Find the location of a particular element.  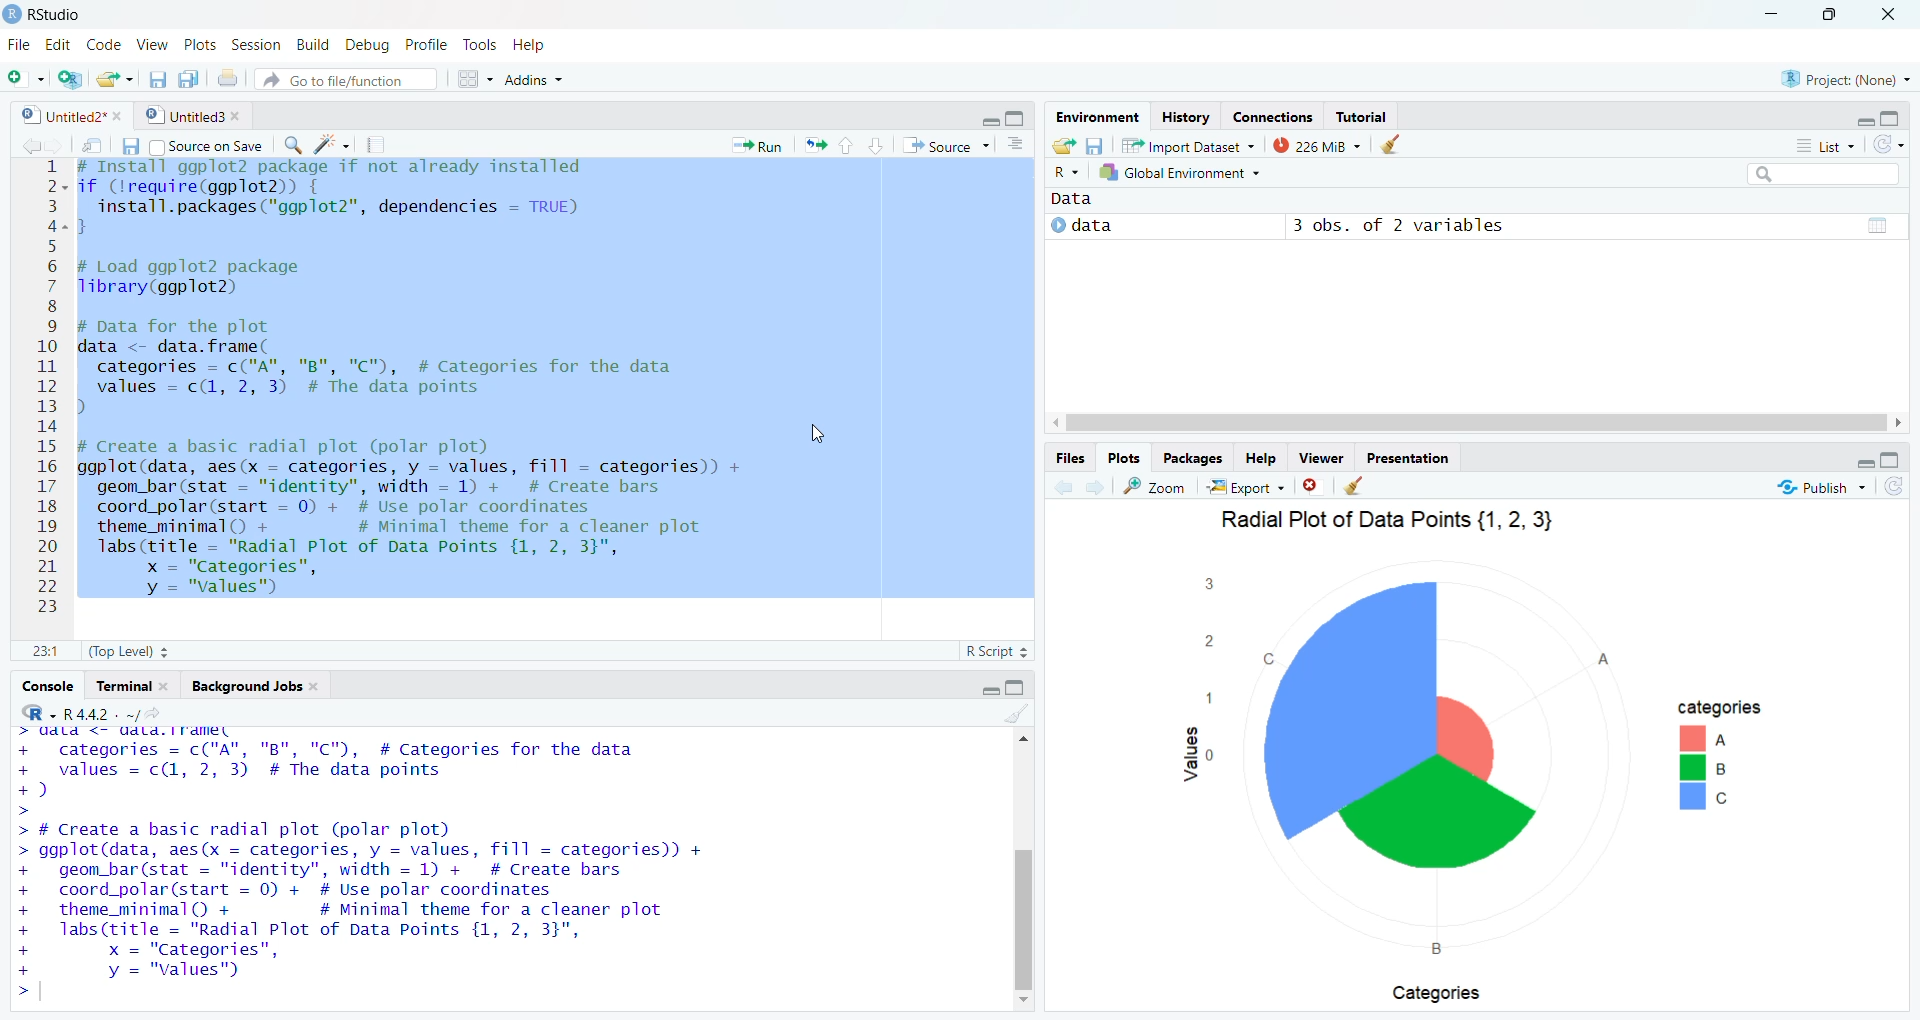

move forward is located at coordinates (57, 147).